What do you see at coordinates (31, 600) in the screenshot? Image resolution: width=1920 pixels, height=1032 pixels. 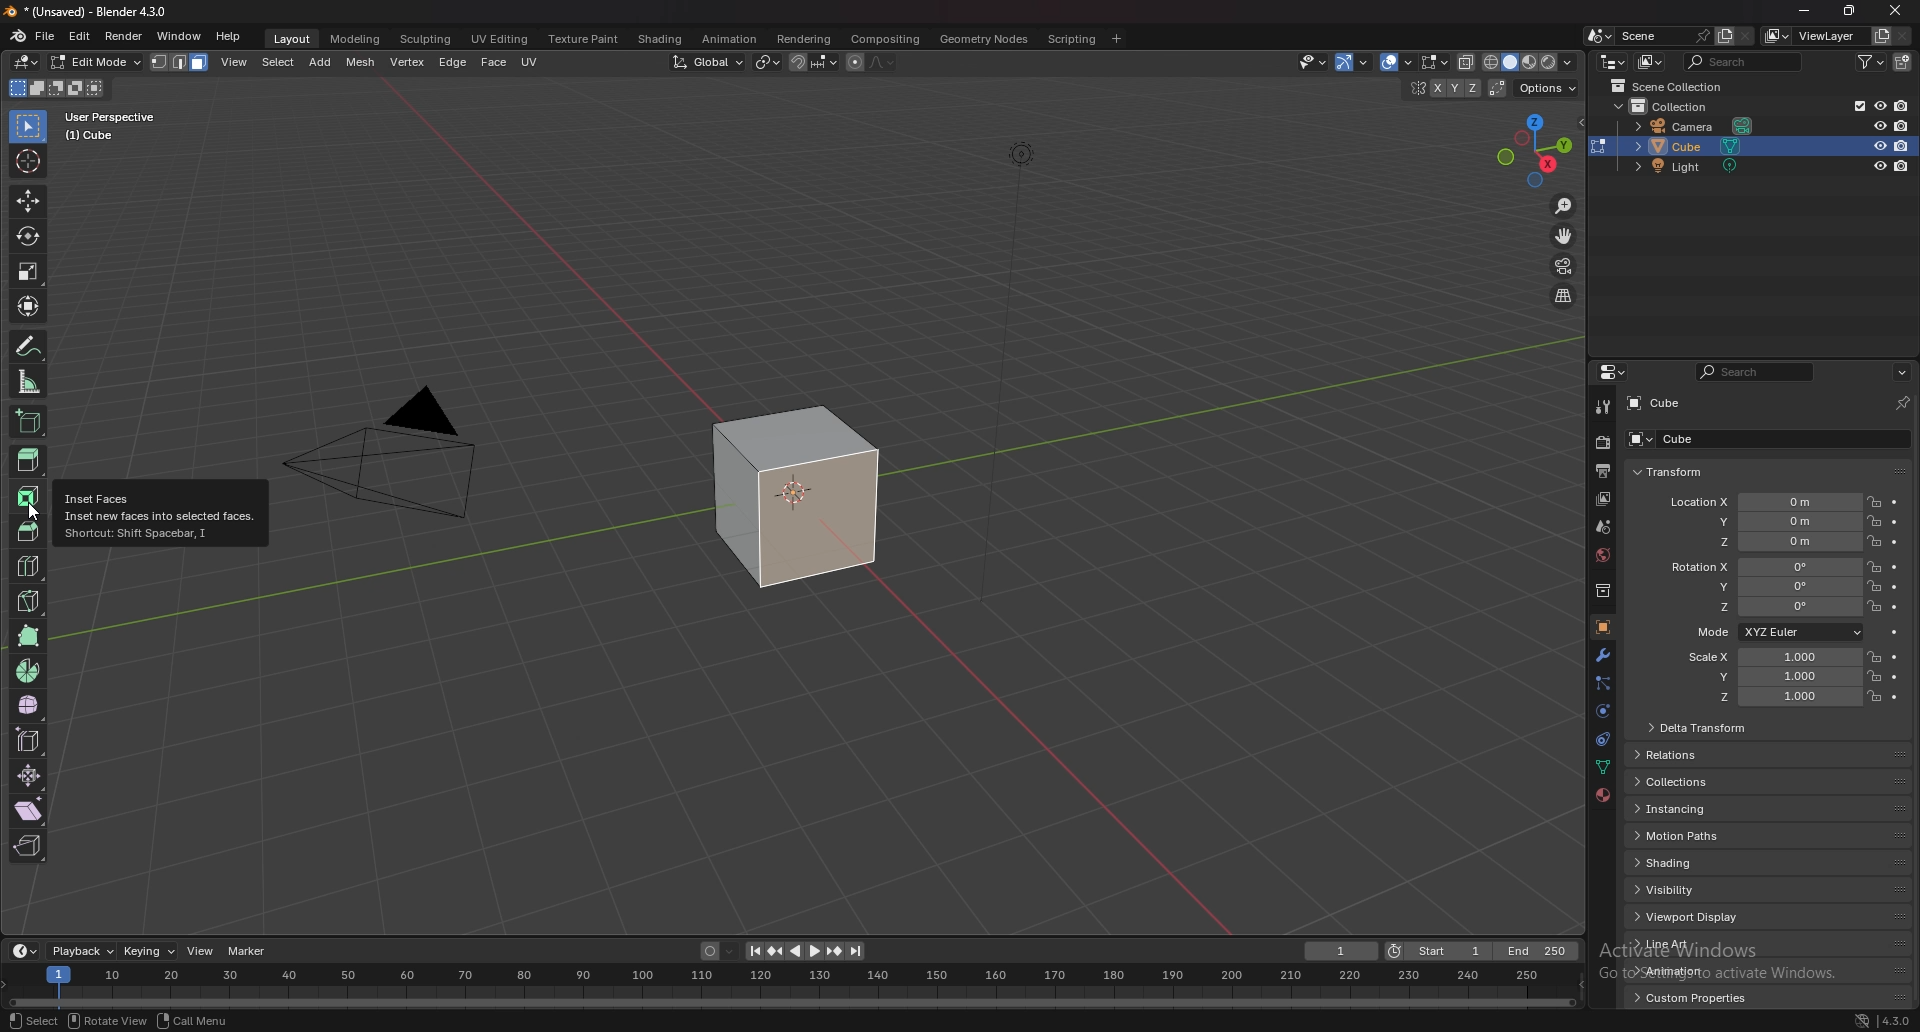 I see `knife` at bounding box center [31, 600].